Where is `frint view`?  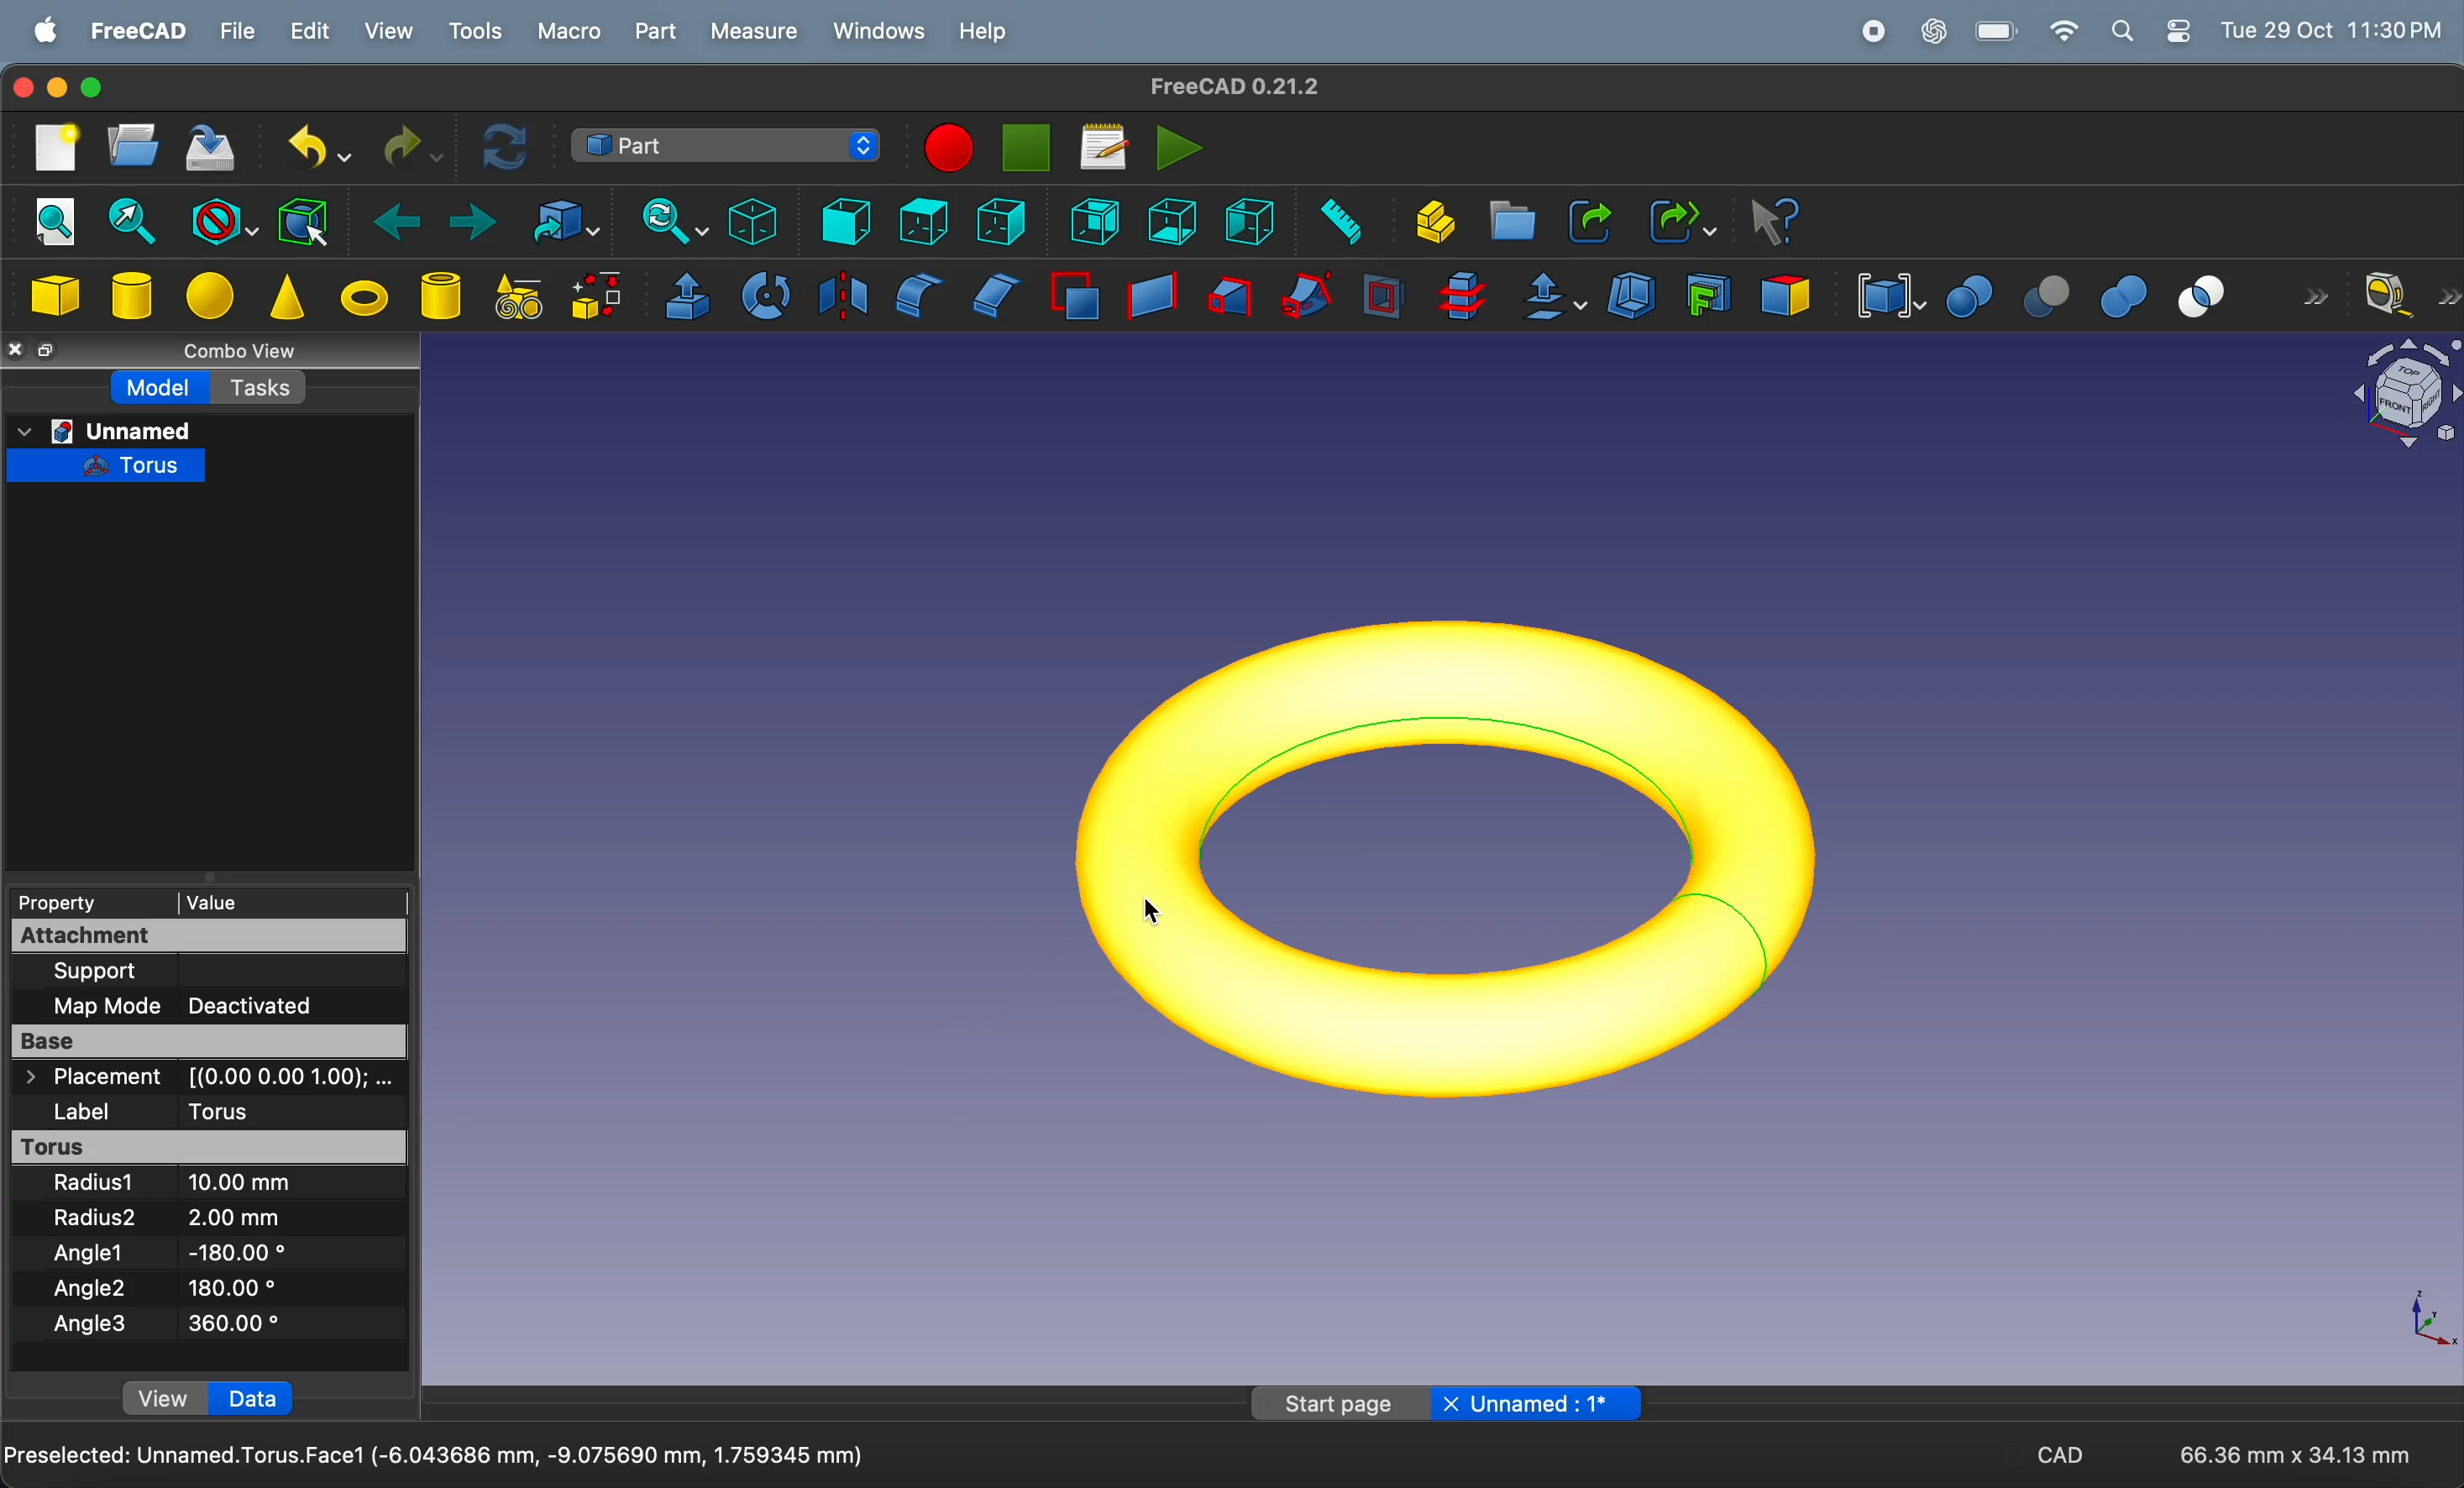 frint view is located at coordinates (838, 221).